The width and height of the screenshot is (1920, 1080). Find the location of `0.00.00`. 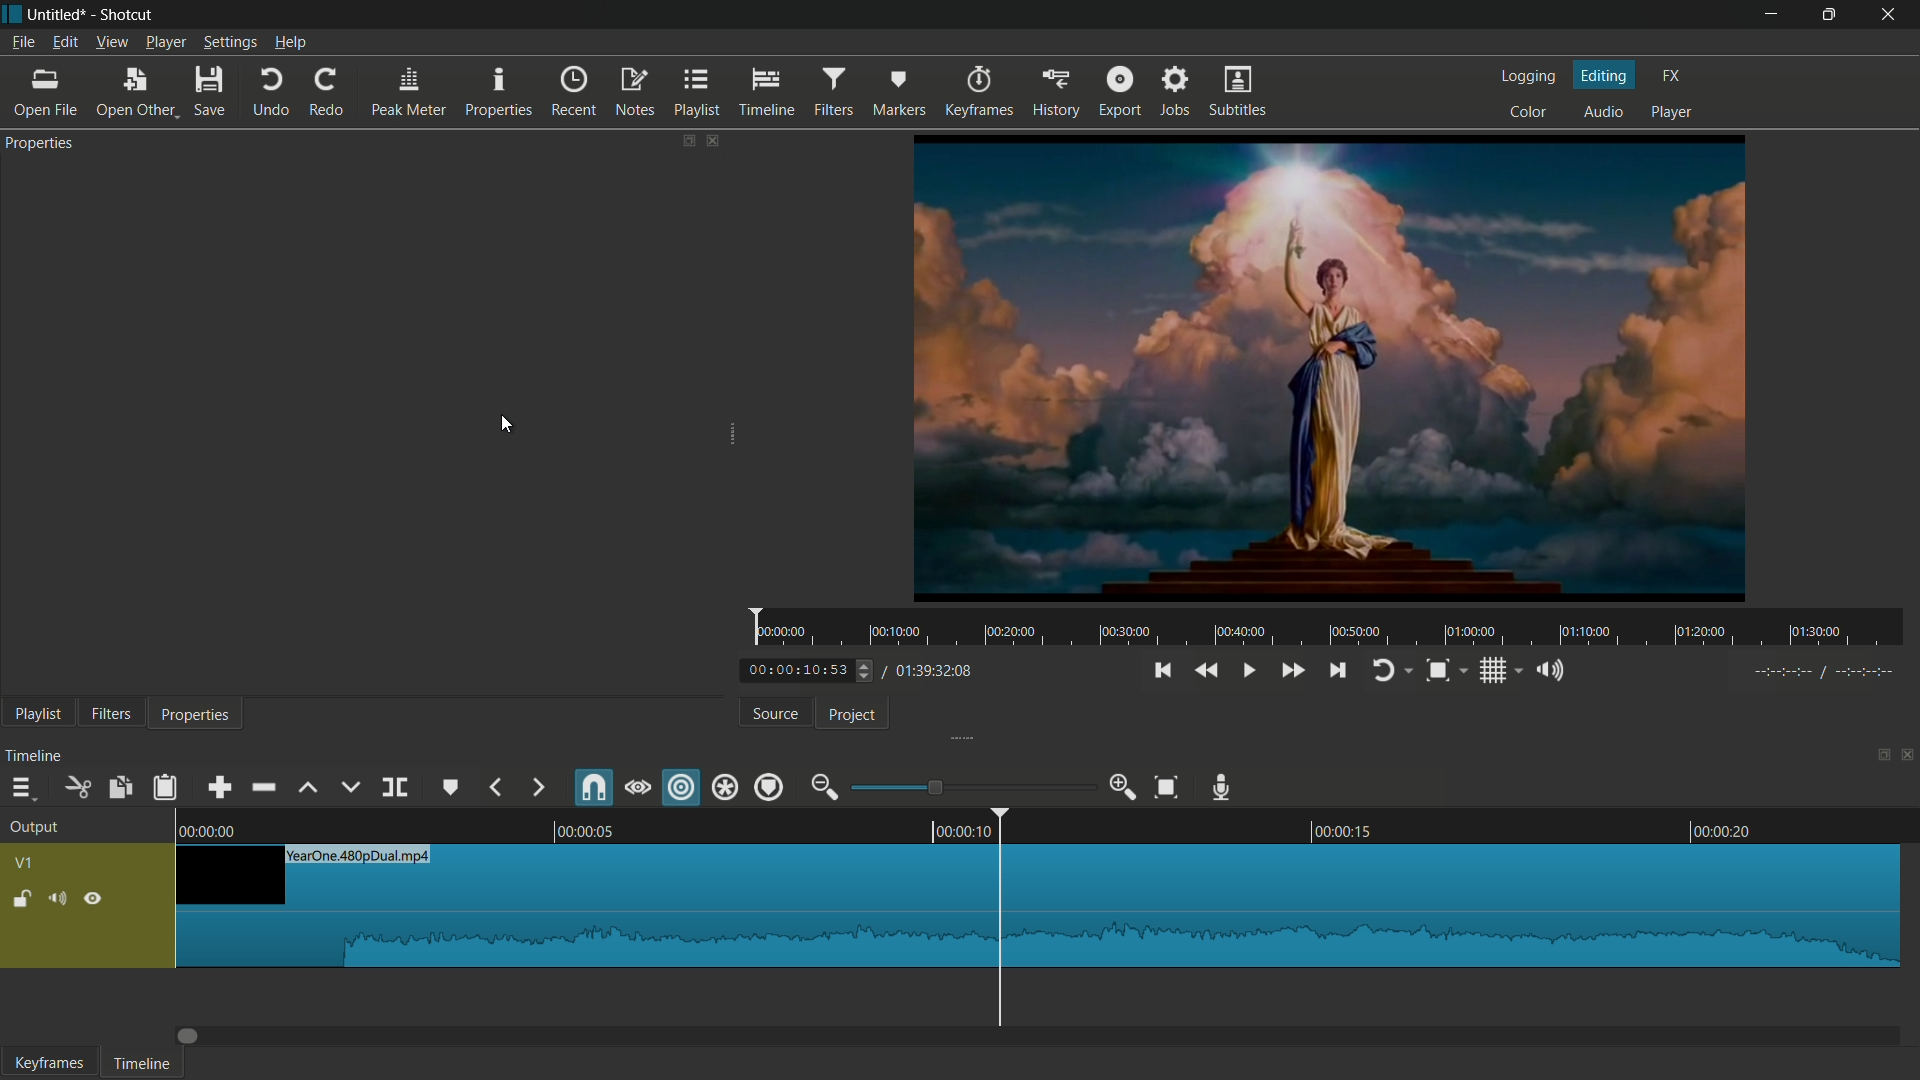

0.00.00 is located at coordinates (207, 830).